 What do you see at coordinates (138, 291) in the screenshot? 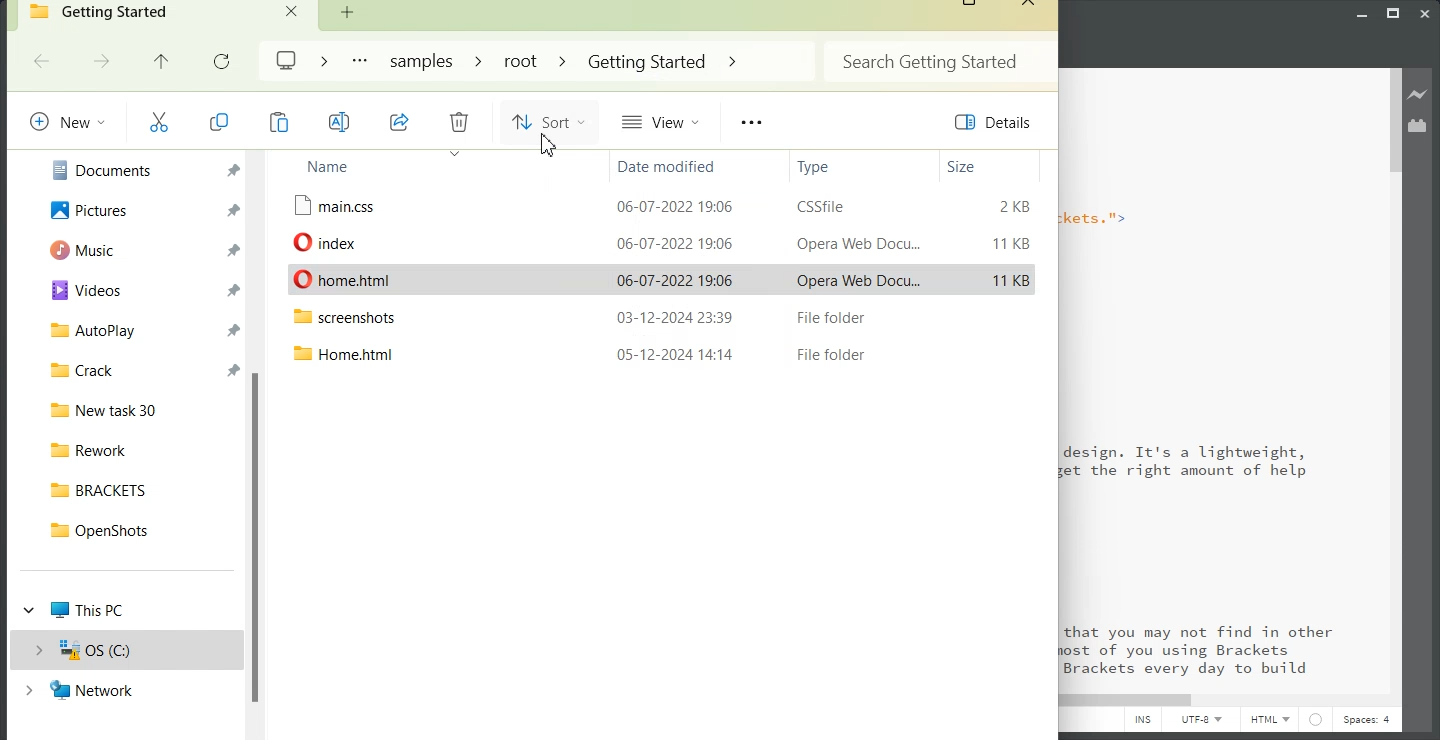
I see `Videos` at bounding box center [138, 291].